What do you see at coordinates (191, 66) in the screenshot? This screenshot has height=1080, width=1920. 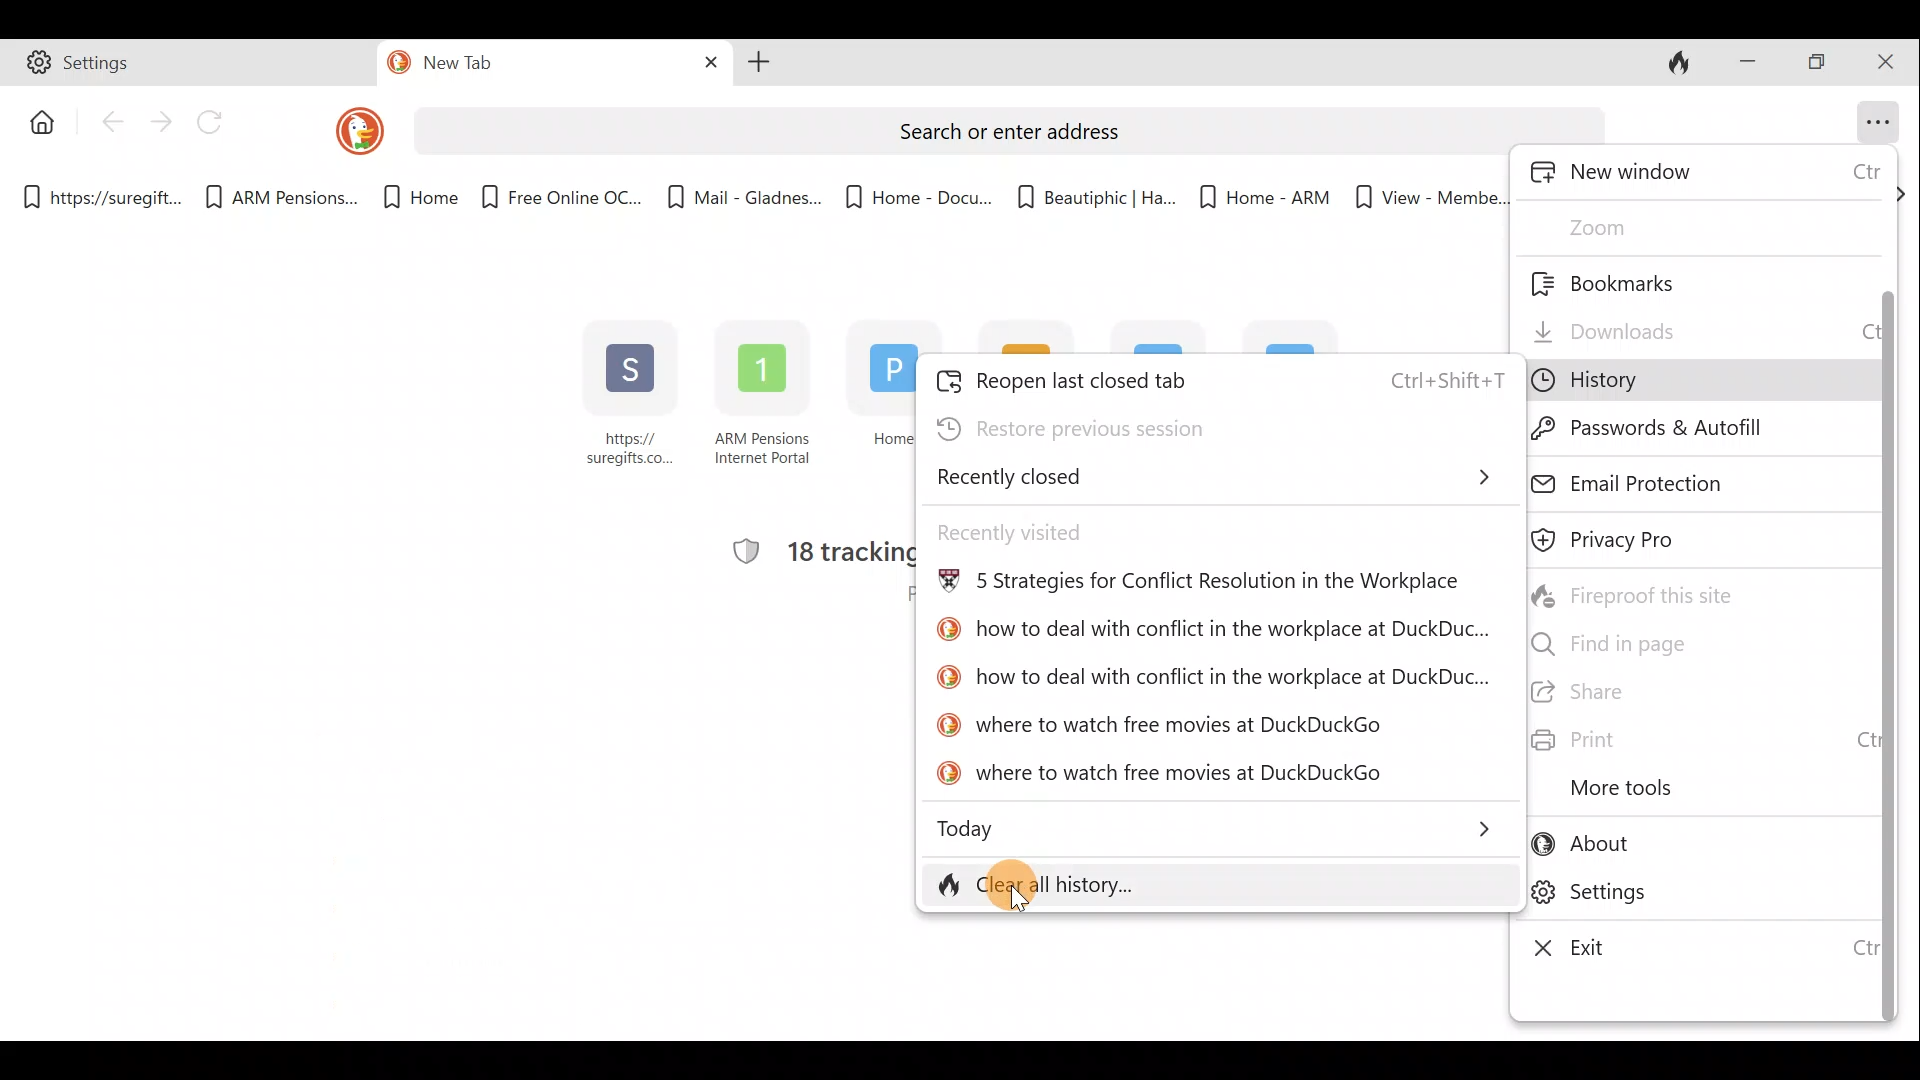 I see `Settings` at bounding box center [191, 66].